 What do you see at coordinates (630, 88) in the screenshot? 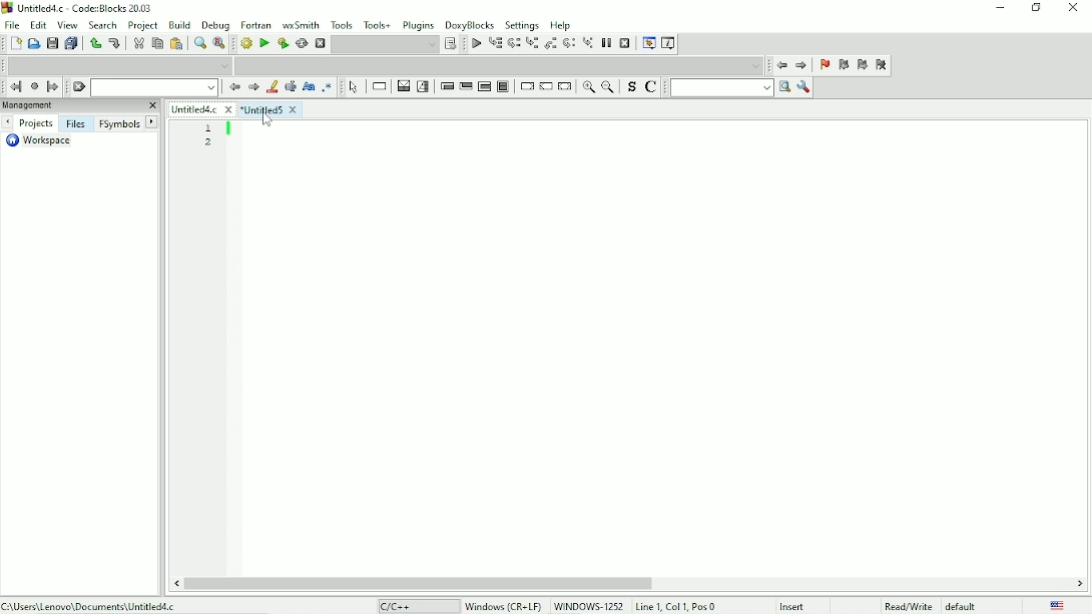
I see `Toggle source` at bounding box center [630, 88].